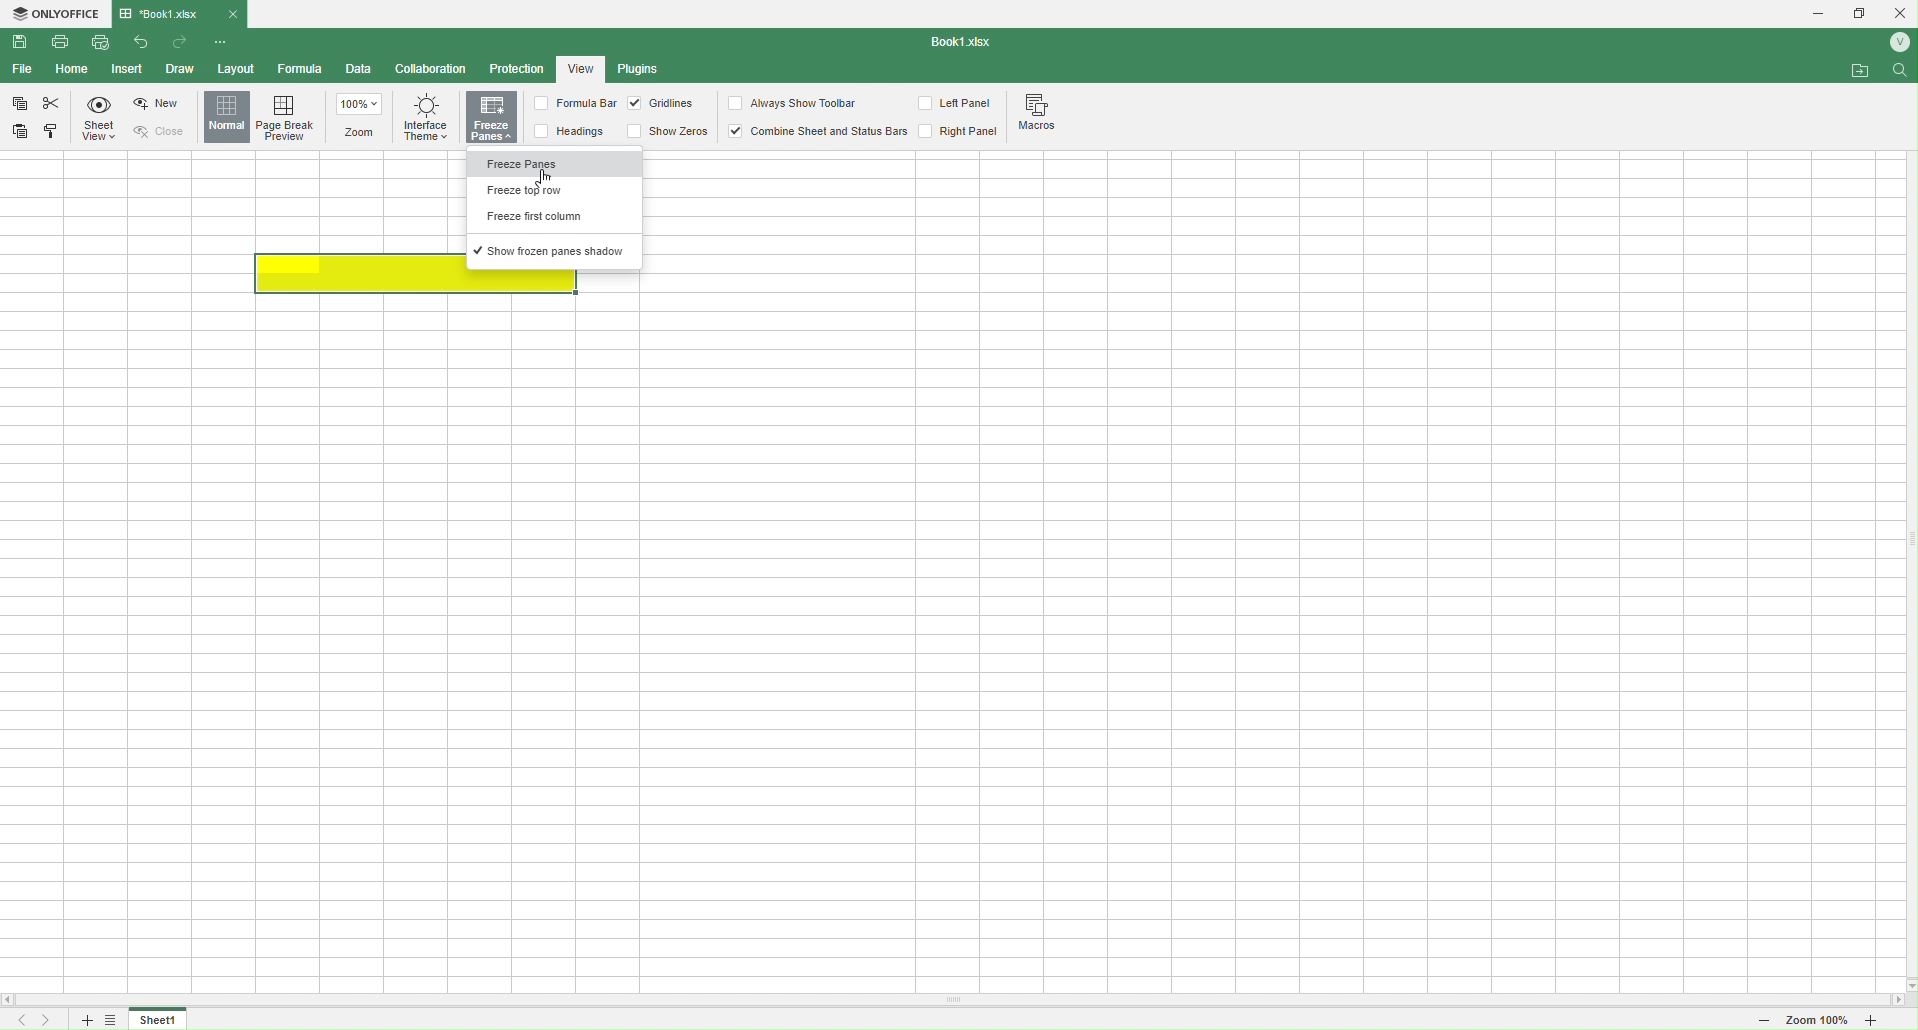 The height and width of the screenshot is (1030, 1918). I want to click on Add sheet, so click(84, 1020).